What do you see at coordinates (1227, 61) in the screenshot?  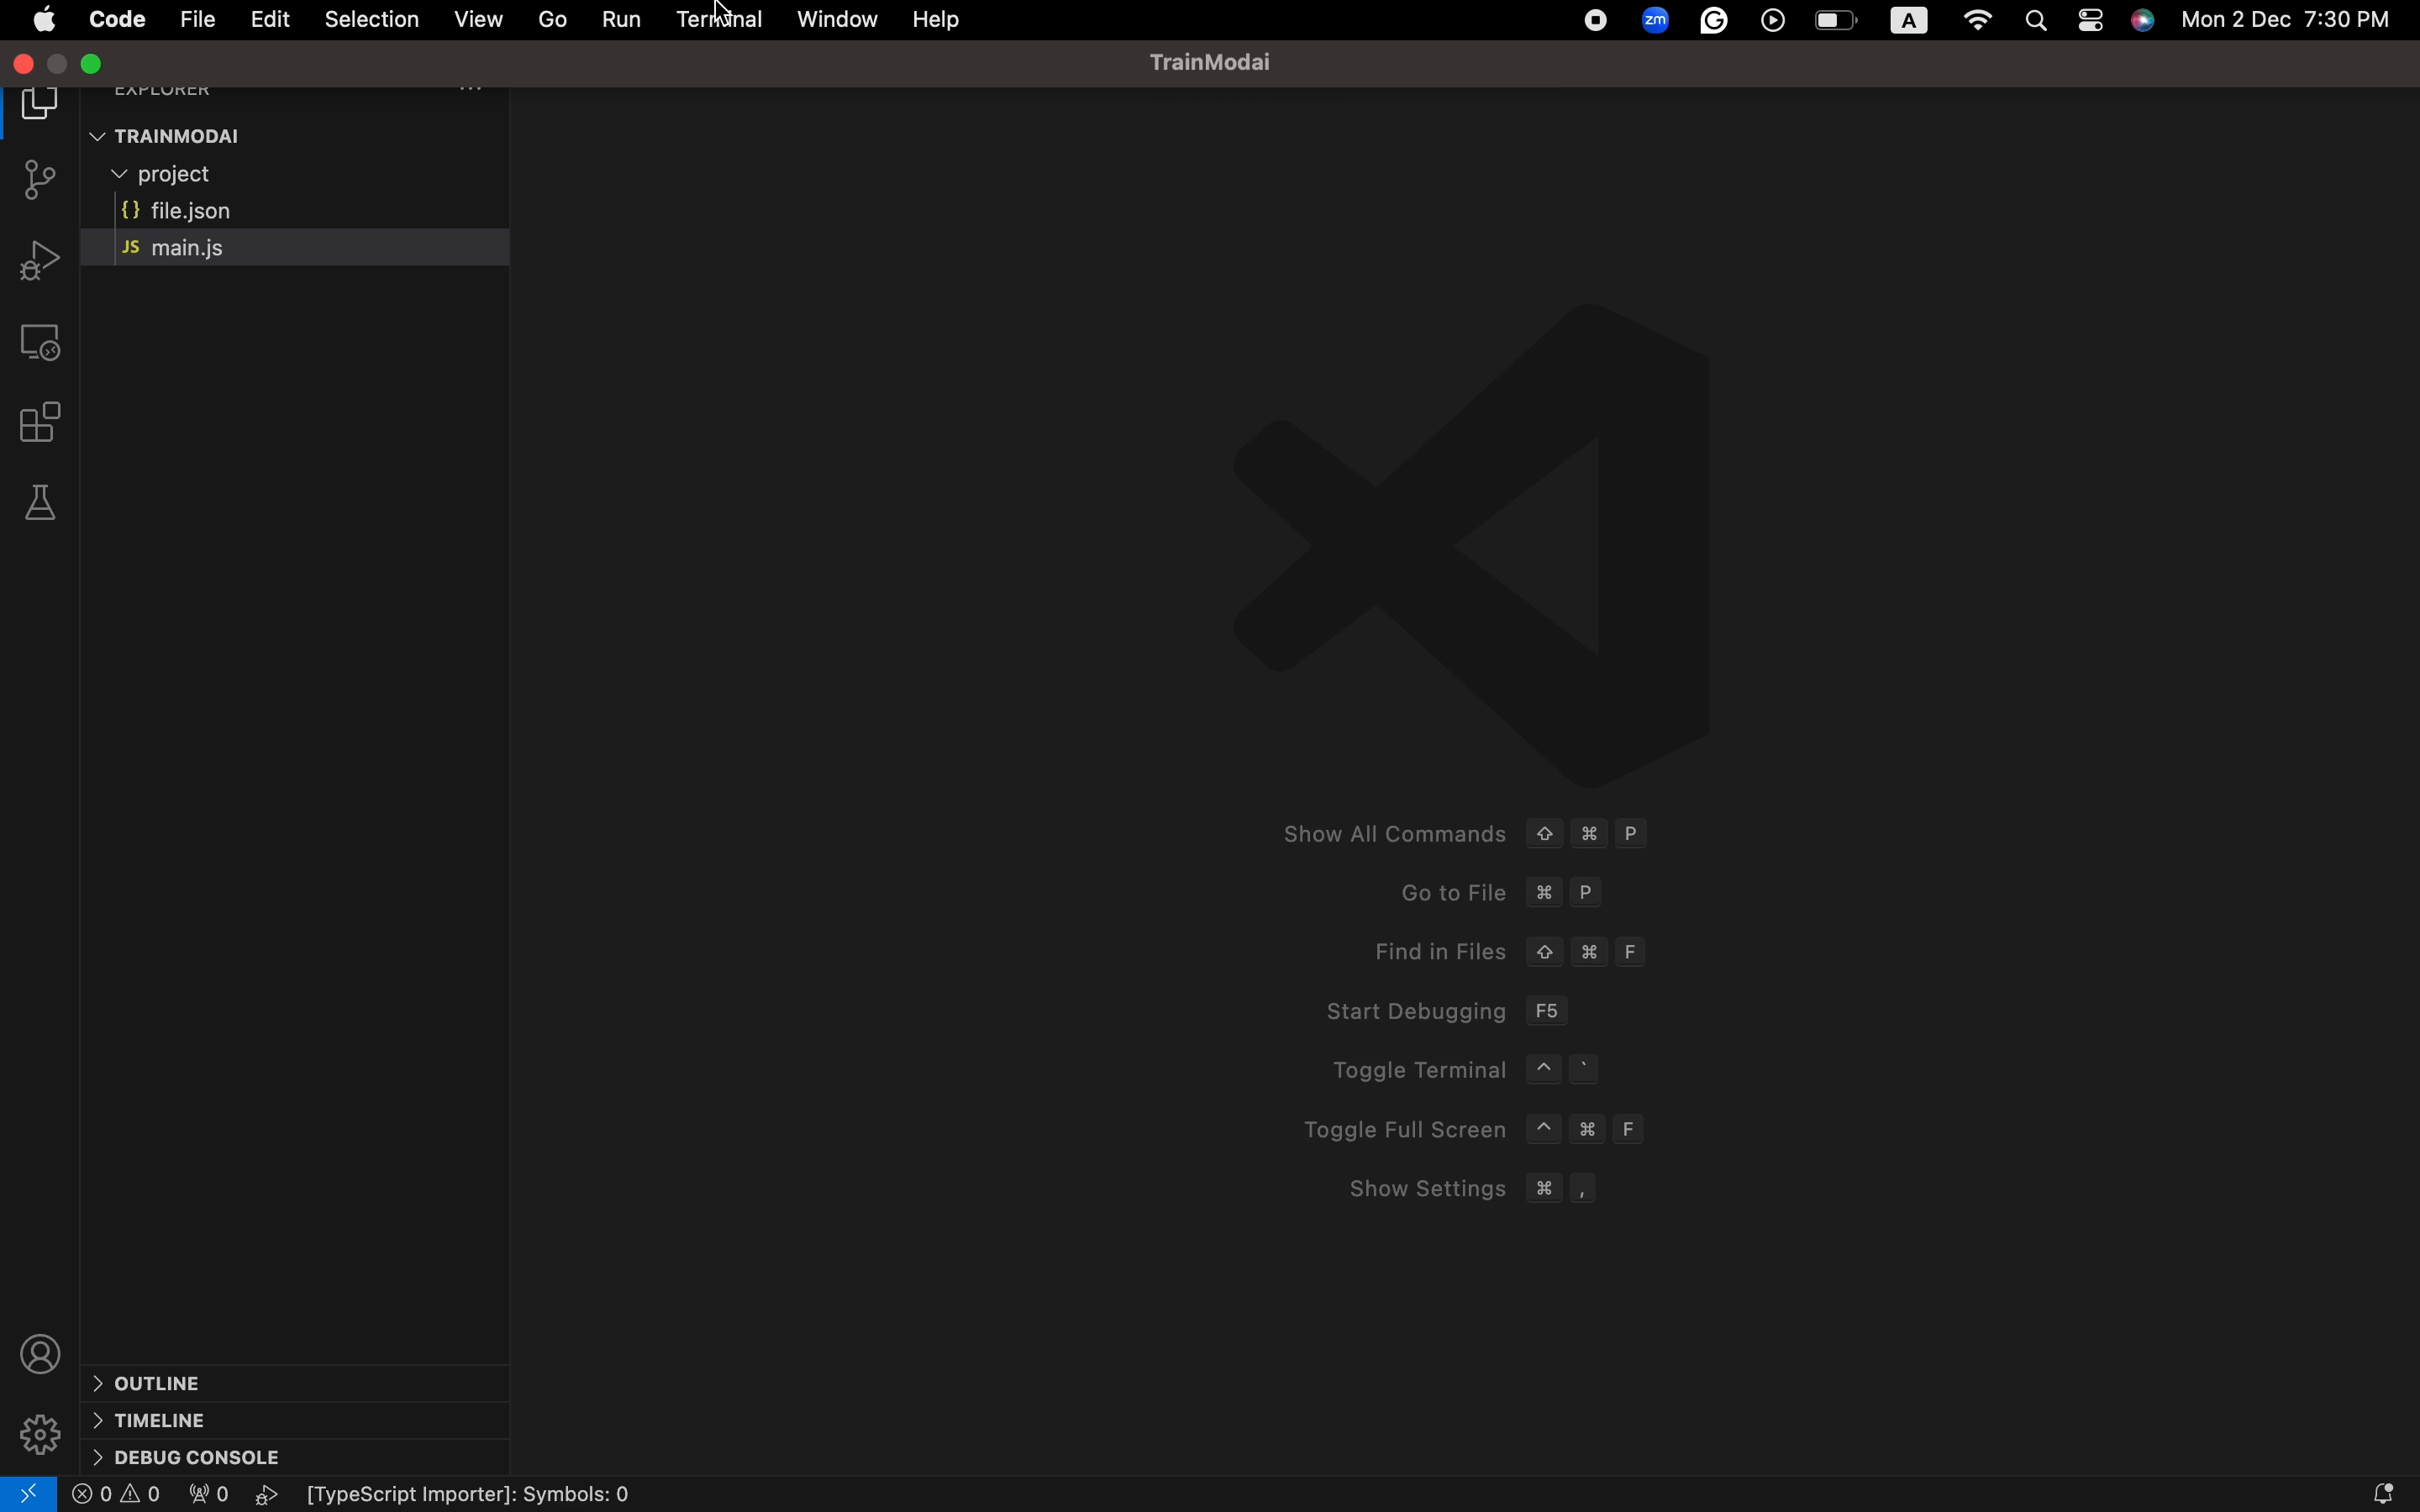 I see `project name` at bounding box center [1227, 61].